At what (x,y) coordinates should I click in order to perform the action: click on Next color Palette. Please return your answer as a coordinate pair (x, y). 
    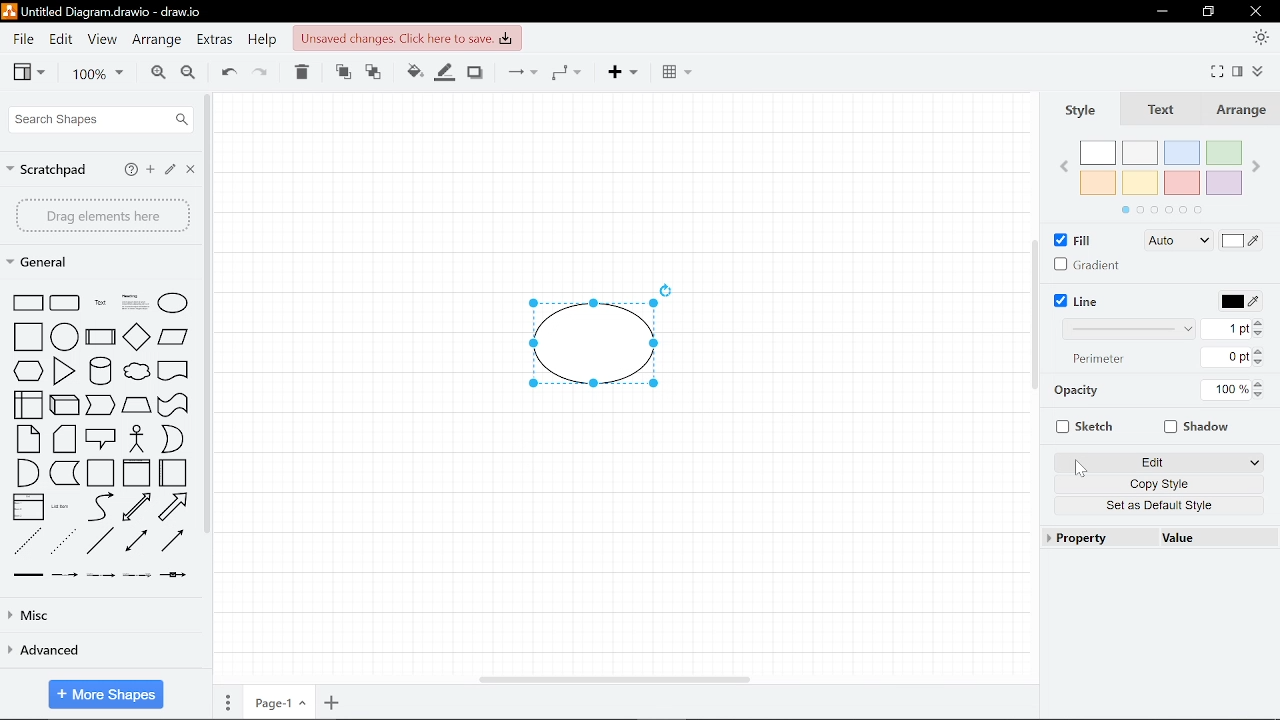
    Looking at the image, I should click on (1262, 158).